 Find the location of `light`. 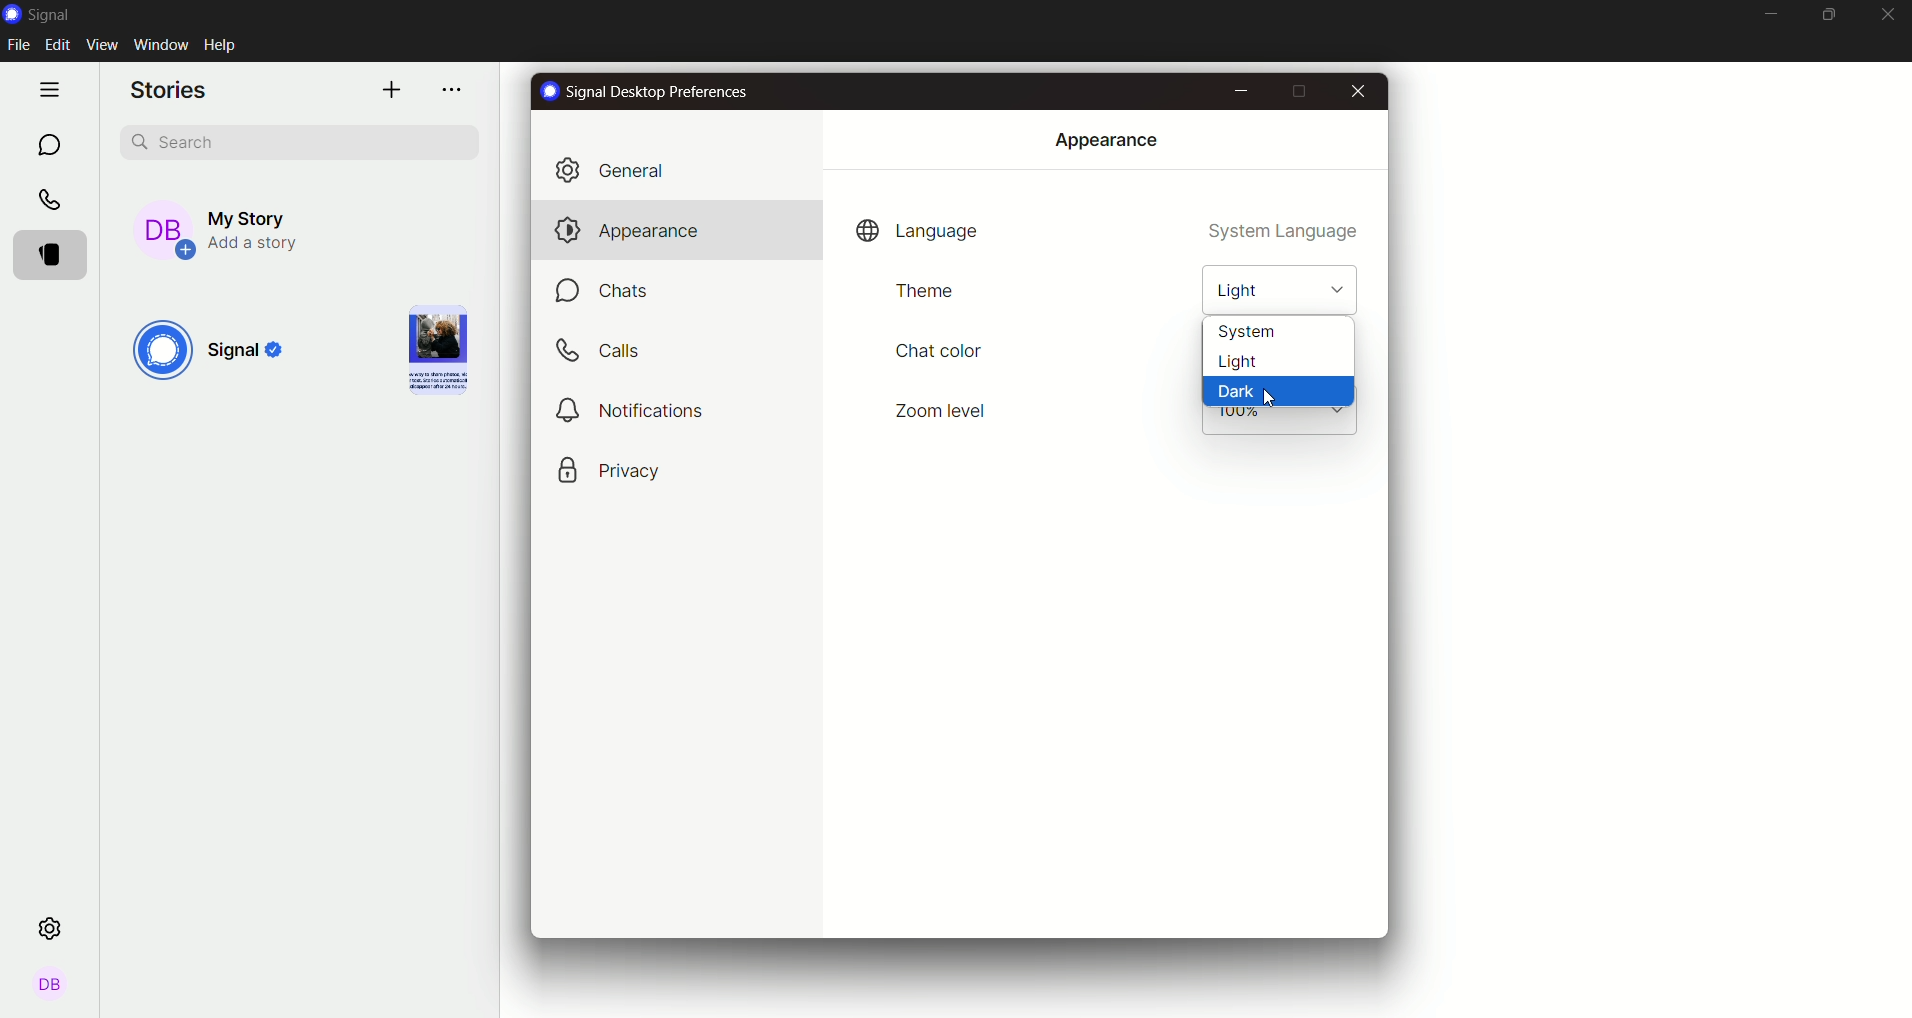

light is located at coordinates (1277, 284).